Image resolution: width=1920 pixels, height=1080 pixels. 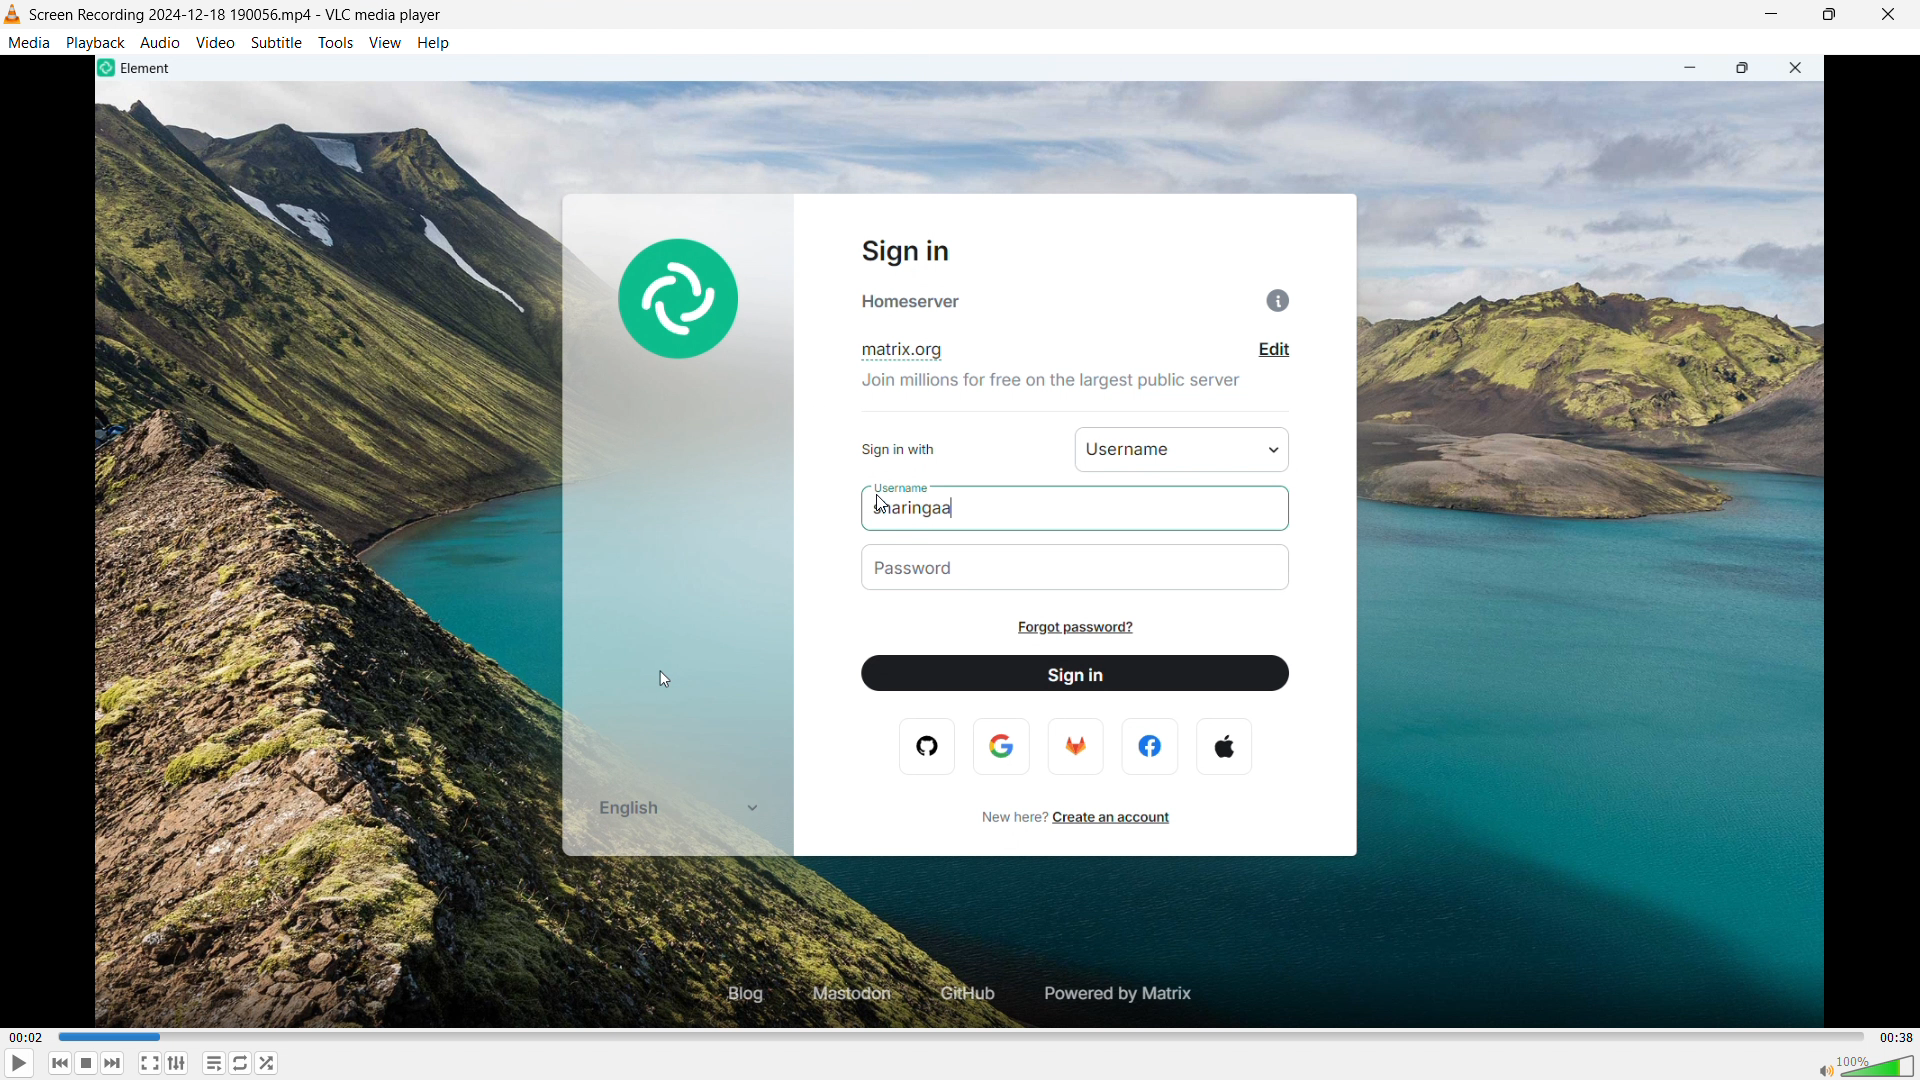 What do you see at coordinates (962, 1037) in the screenshot?
I see `time bar` at bounding box center [962, 1037].